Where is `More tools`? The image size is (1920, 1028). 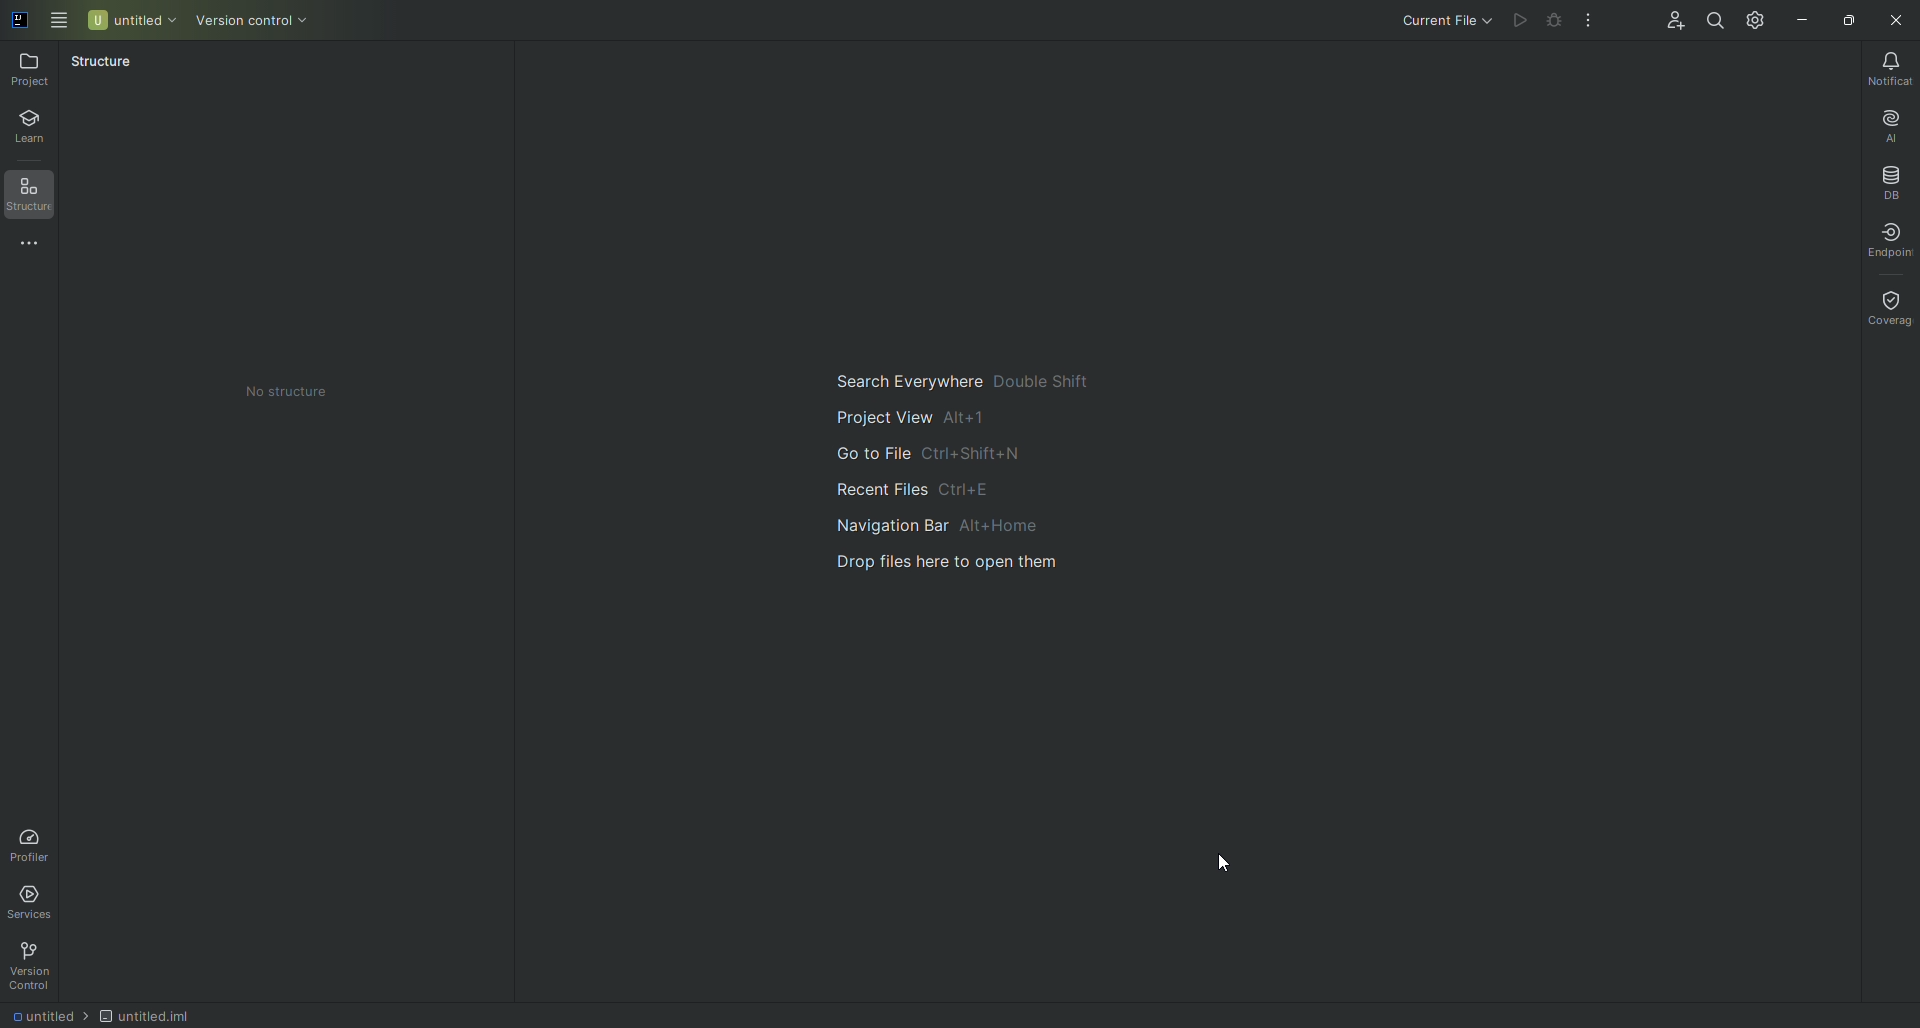
More tools is located at coordinates (37, 245).